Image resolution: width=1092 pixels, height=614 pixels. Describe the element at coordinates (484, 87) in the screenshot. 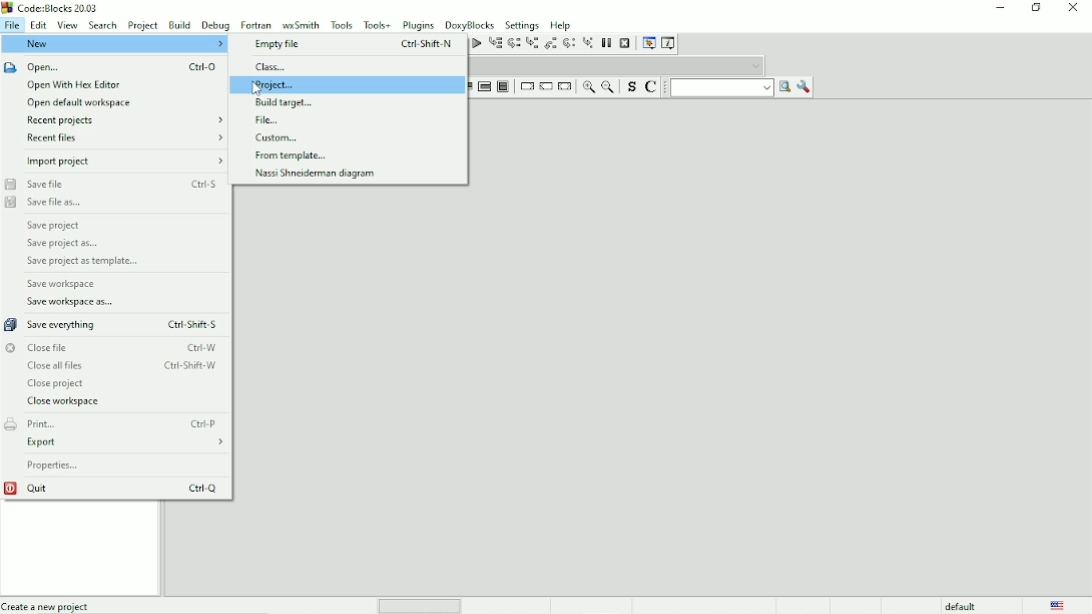

I see `Counting loop` at that location.